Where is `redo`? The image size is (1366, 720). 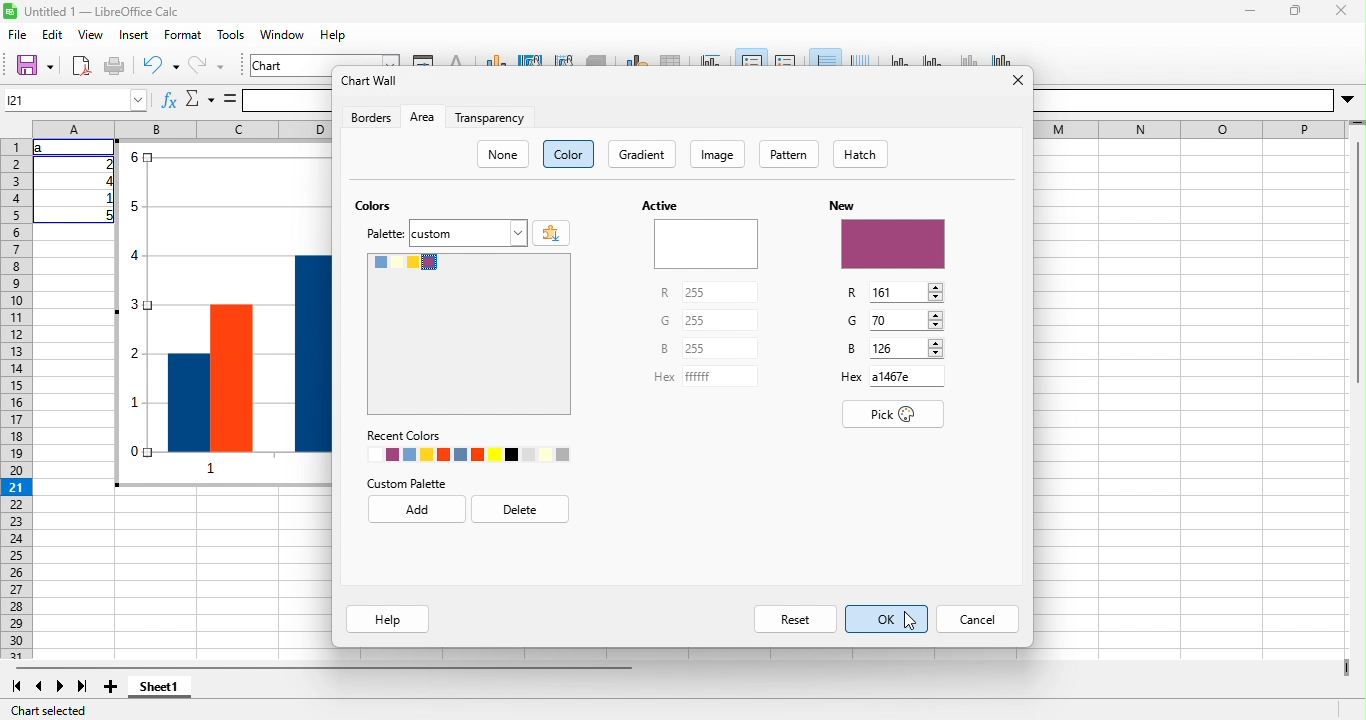
redo is located at coordinates (206, 66).